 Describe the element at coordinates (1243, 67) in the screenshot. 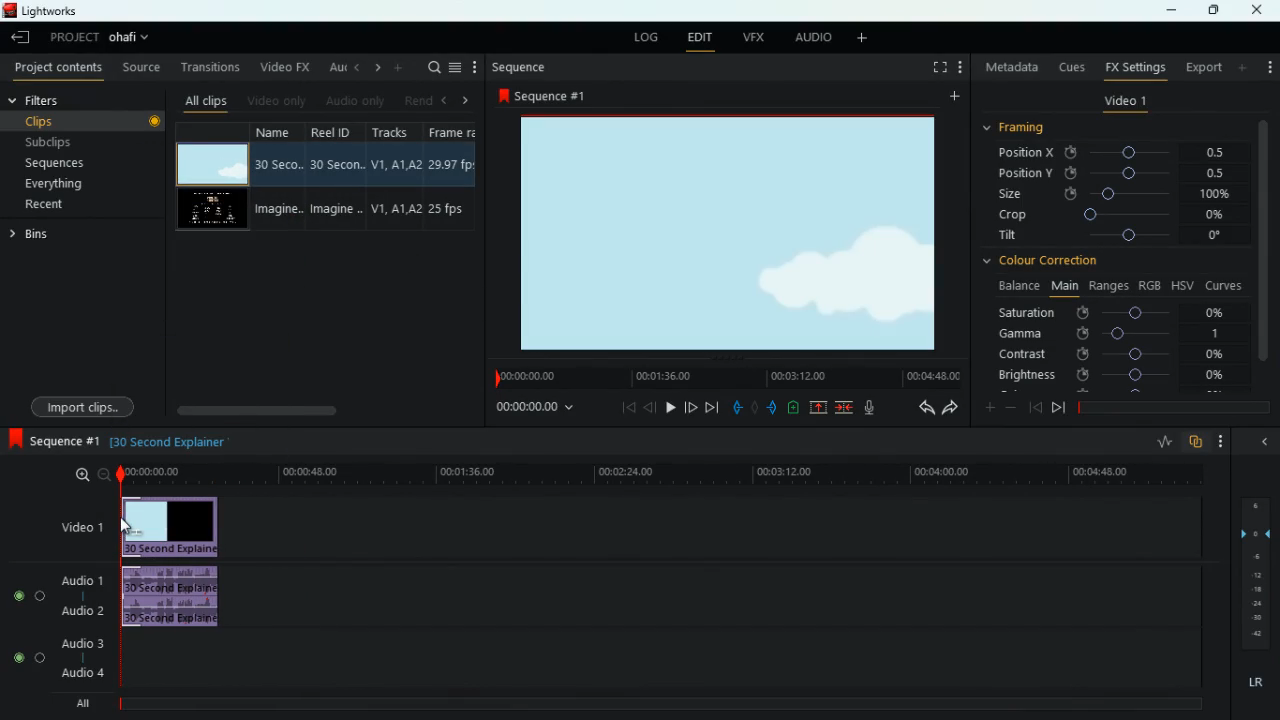

I see `more` at that location.